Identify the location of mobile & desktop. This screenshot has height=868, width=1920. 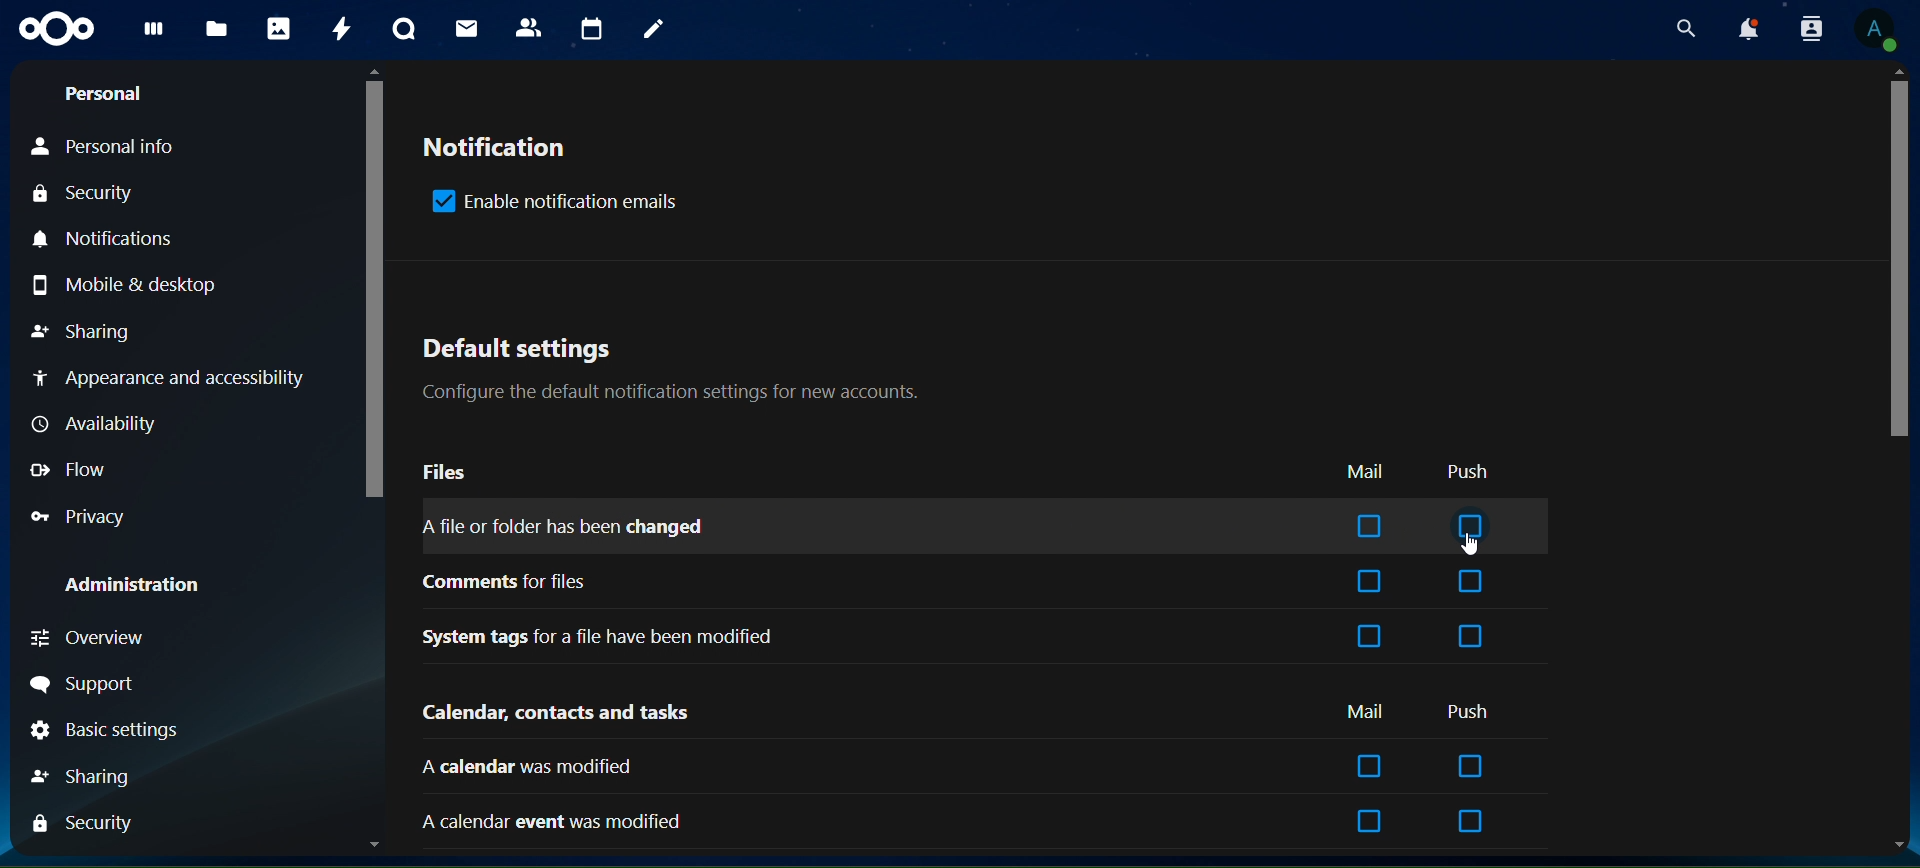
(152, 286).